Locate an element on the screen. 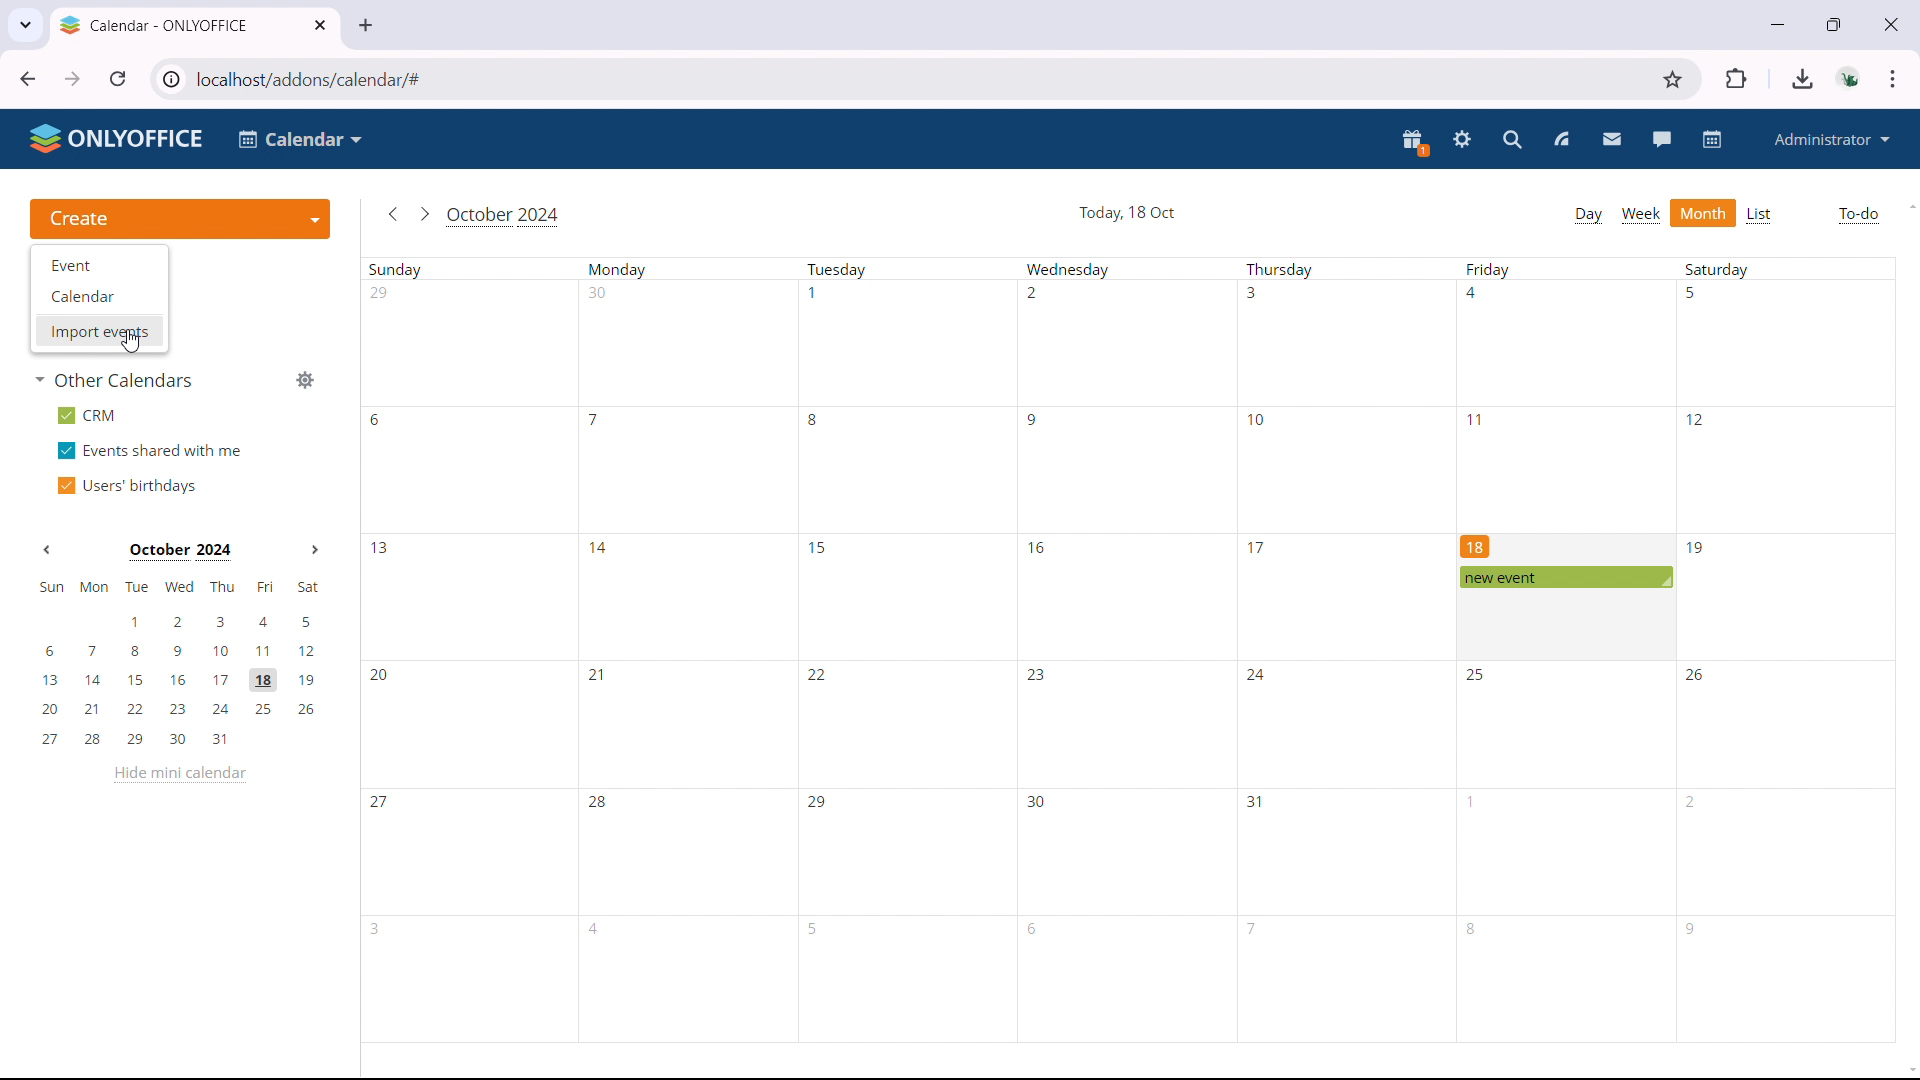 The image size is (1920, 1080). calendar is located at coordinates (1714, 139).